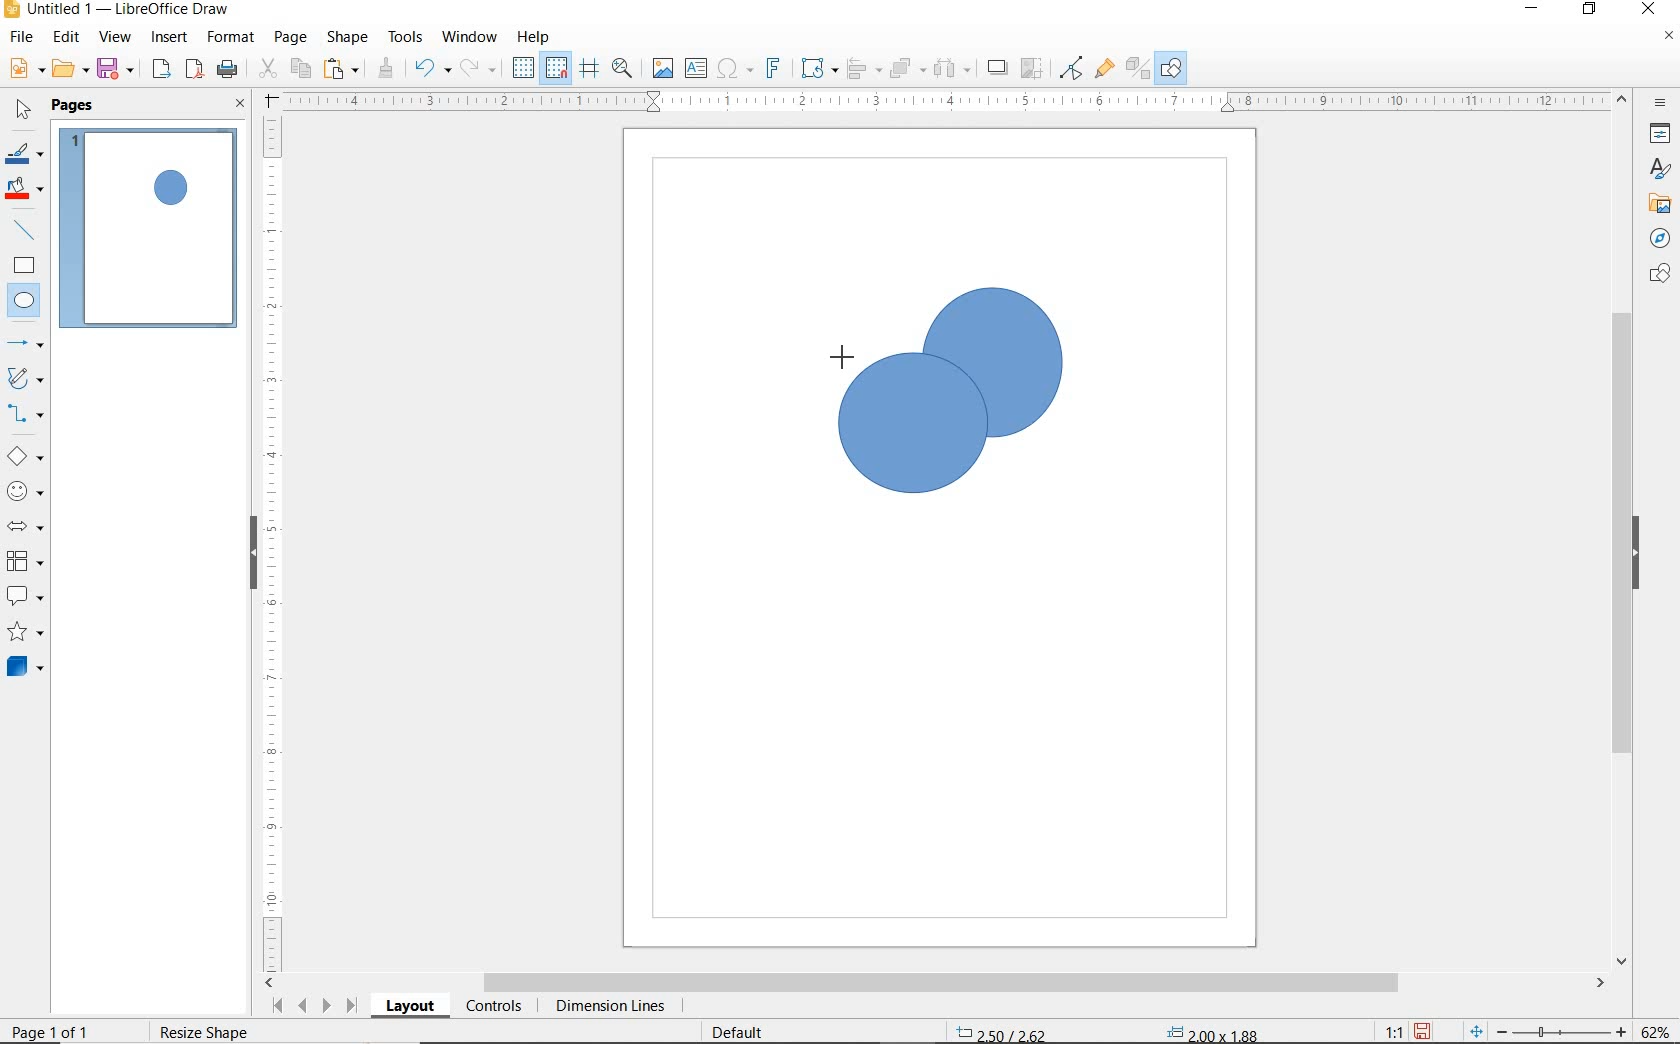 The image size is (1680, 1044). Describe the element at coordinates (911, 430) in the screenshot. I see `DRAWING SECOND CIRCLE` at that location.